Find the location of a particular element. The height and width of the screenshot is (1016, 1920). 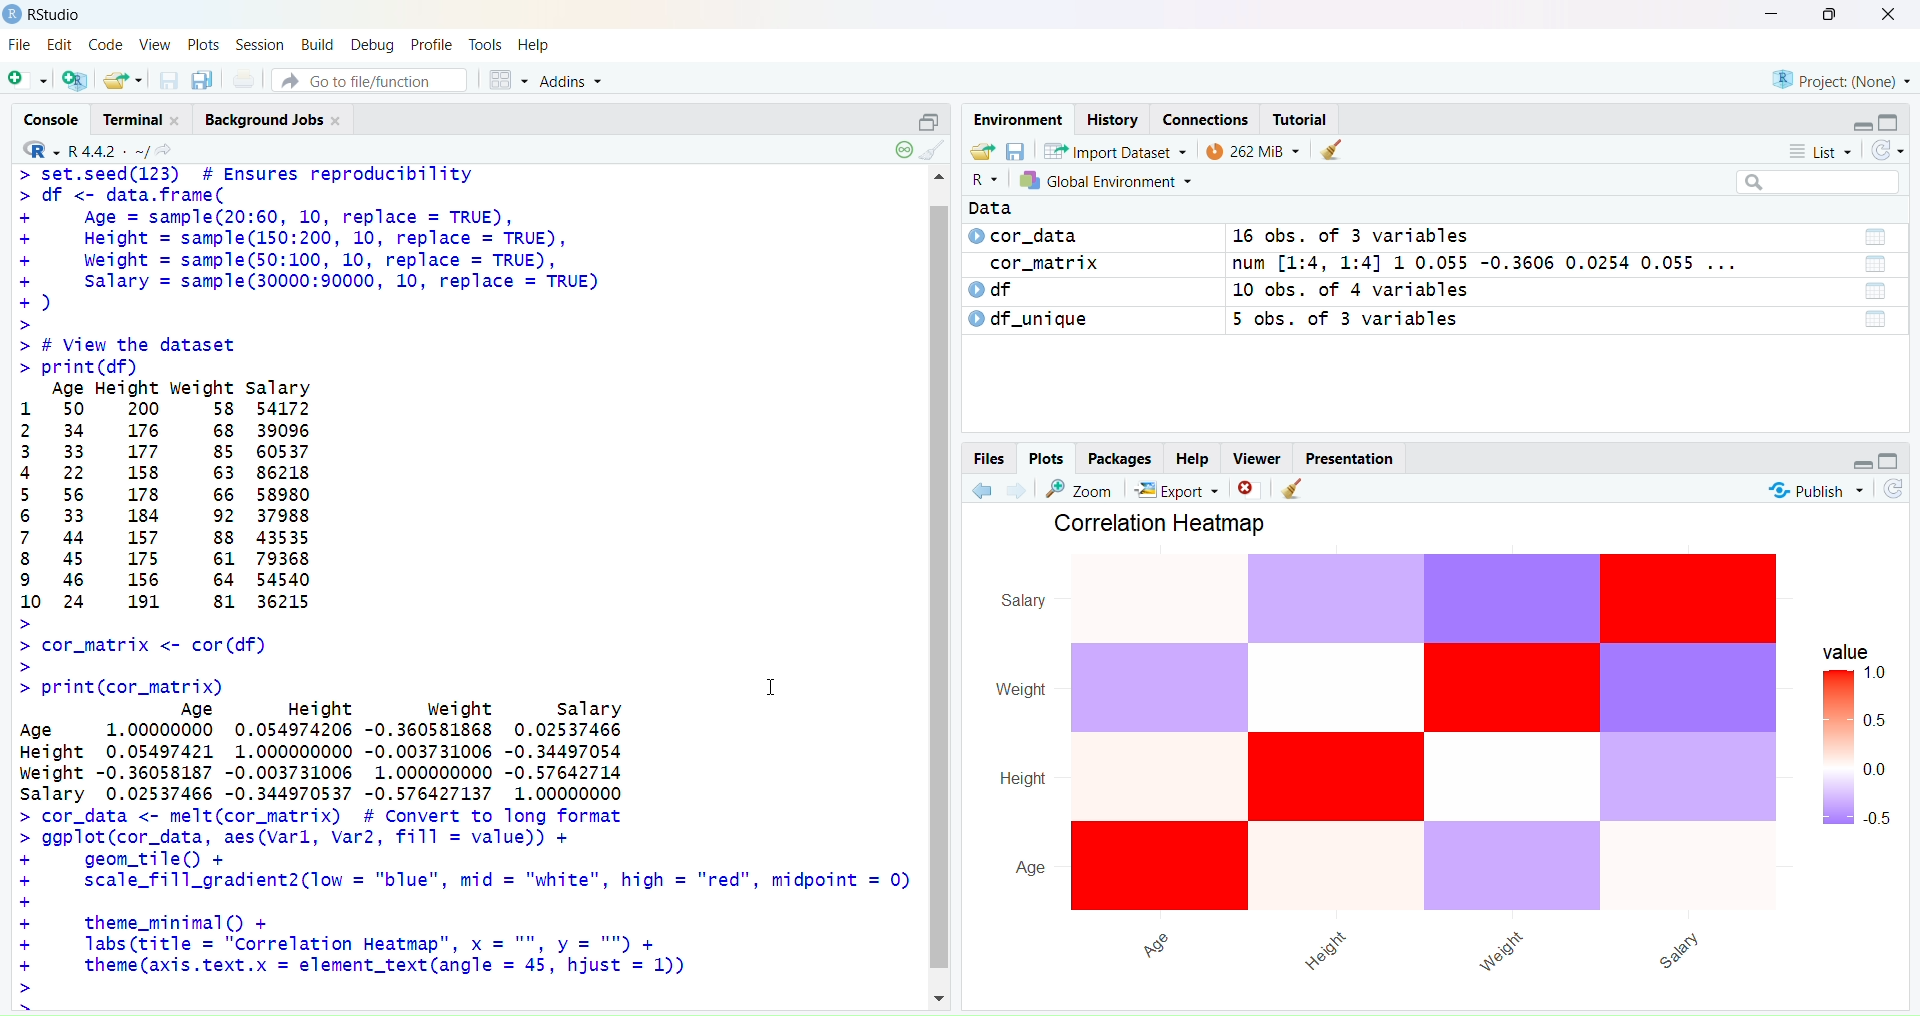

1.0 is located at coordinates (1883, 676).